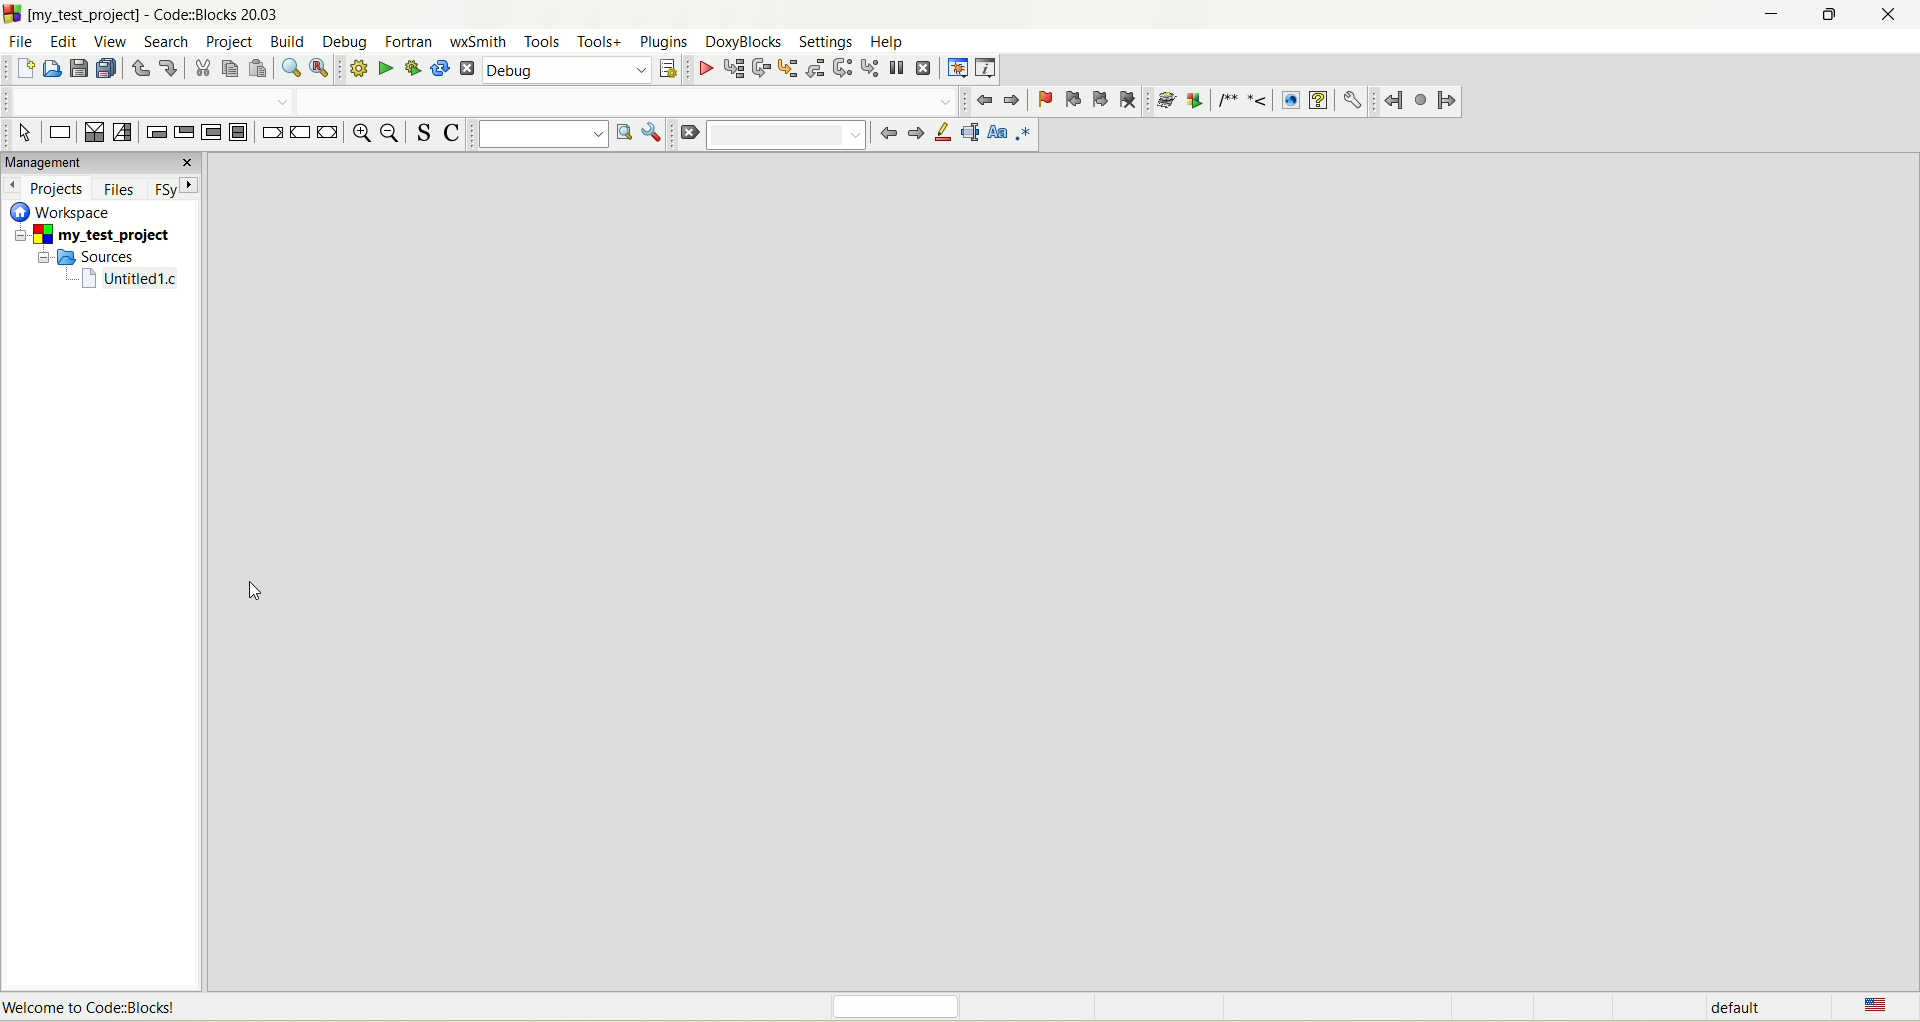 This screenshot has height=1022, width=1920. What do you see at coordinates (467, 68) in the screenshot?
I see `abort` at bounding box center [467, 68].